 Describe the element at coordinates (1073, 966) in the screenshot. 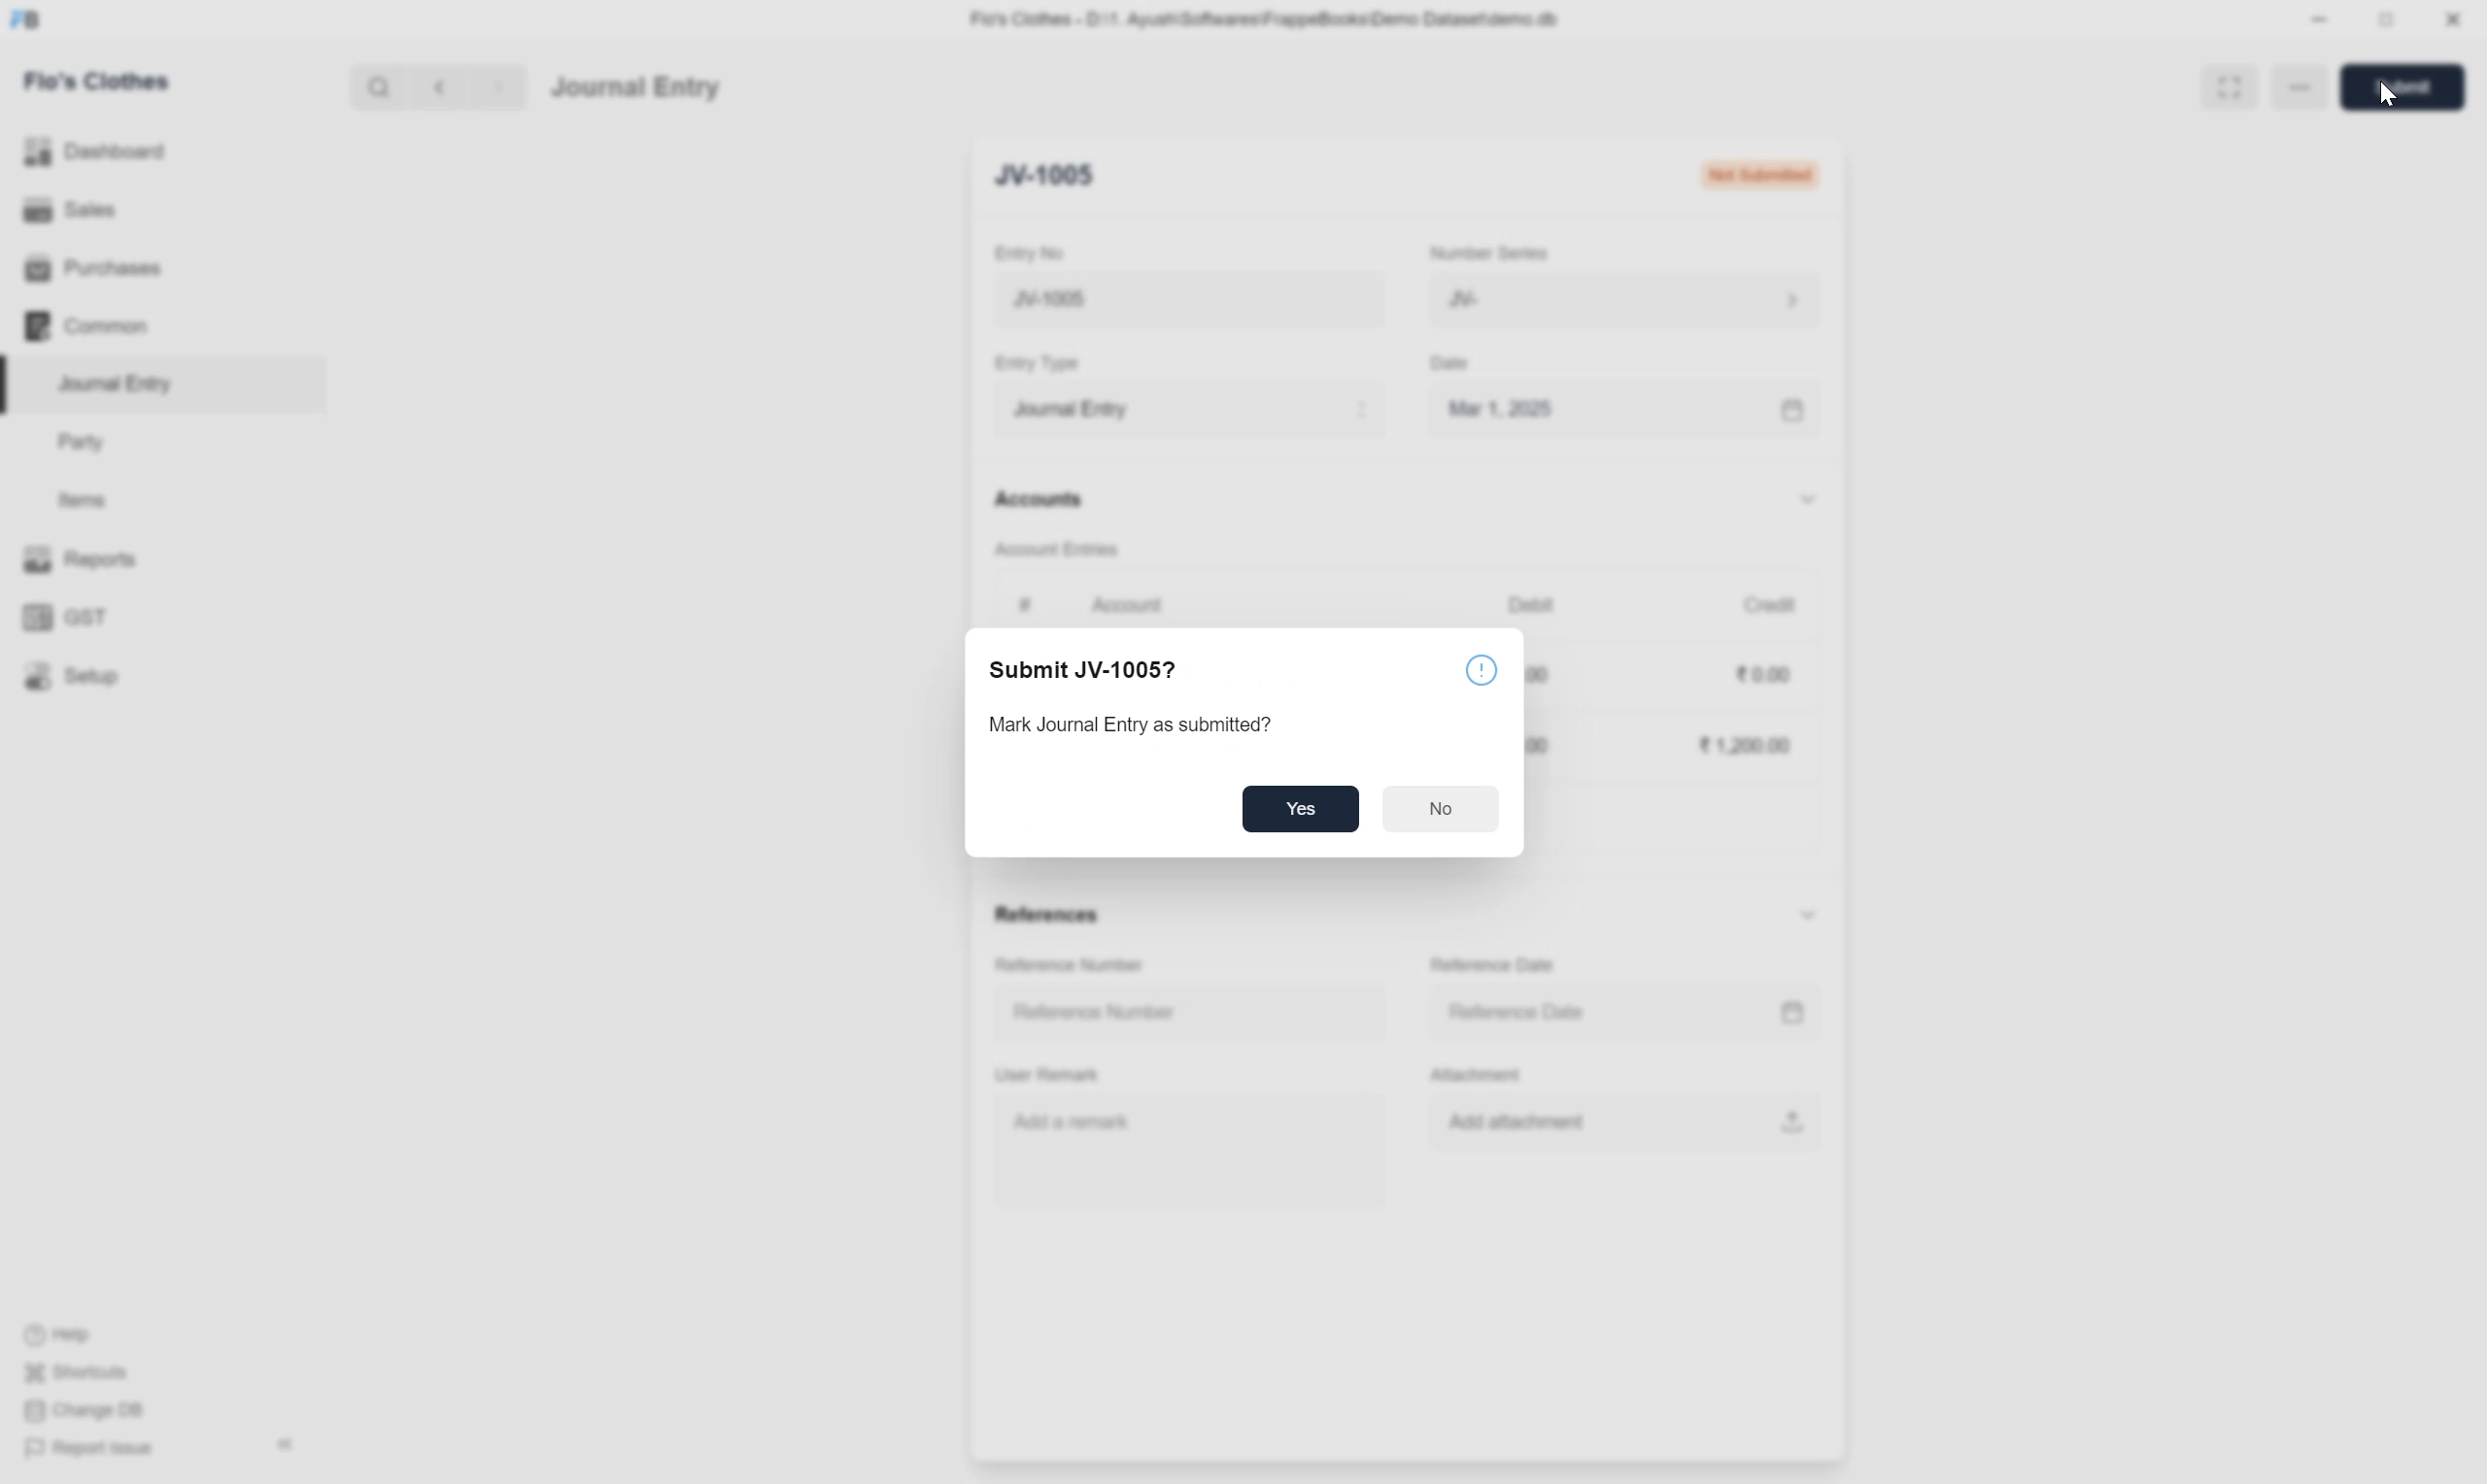

I see `Reference Number` at that location.